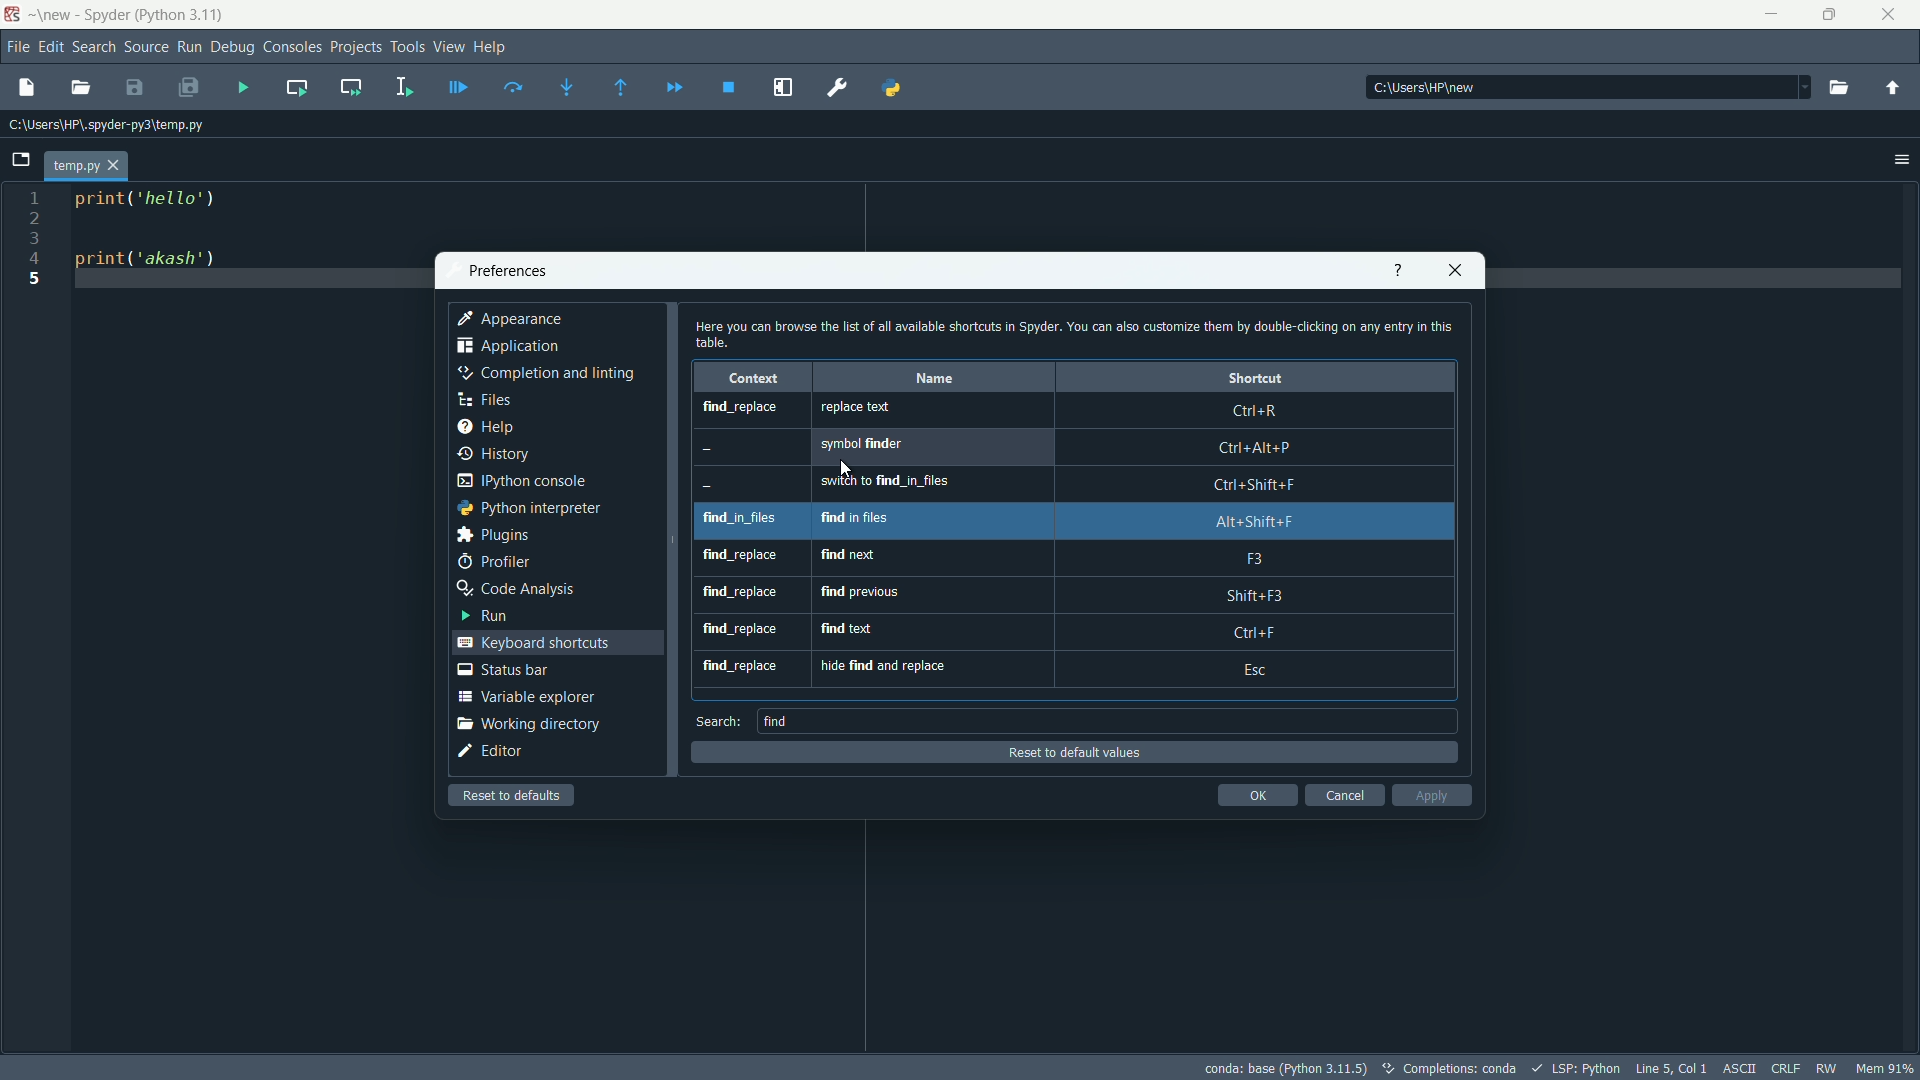 The width and height of the screenshot is (1920, 1080). I want to click on find_replace, hide find and replace, Esc, so click(1078, 669).